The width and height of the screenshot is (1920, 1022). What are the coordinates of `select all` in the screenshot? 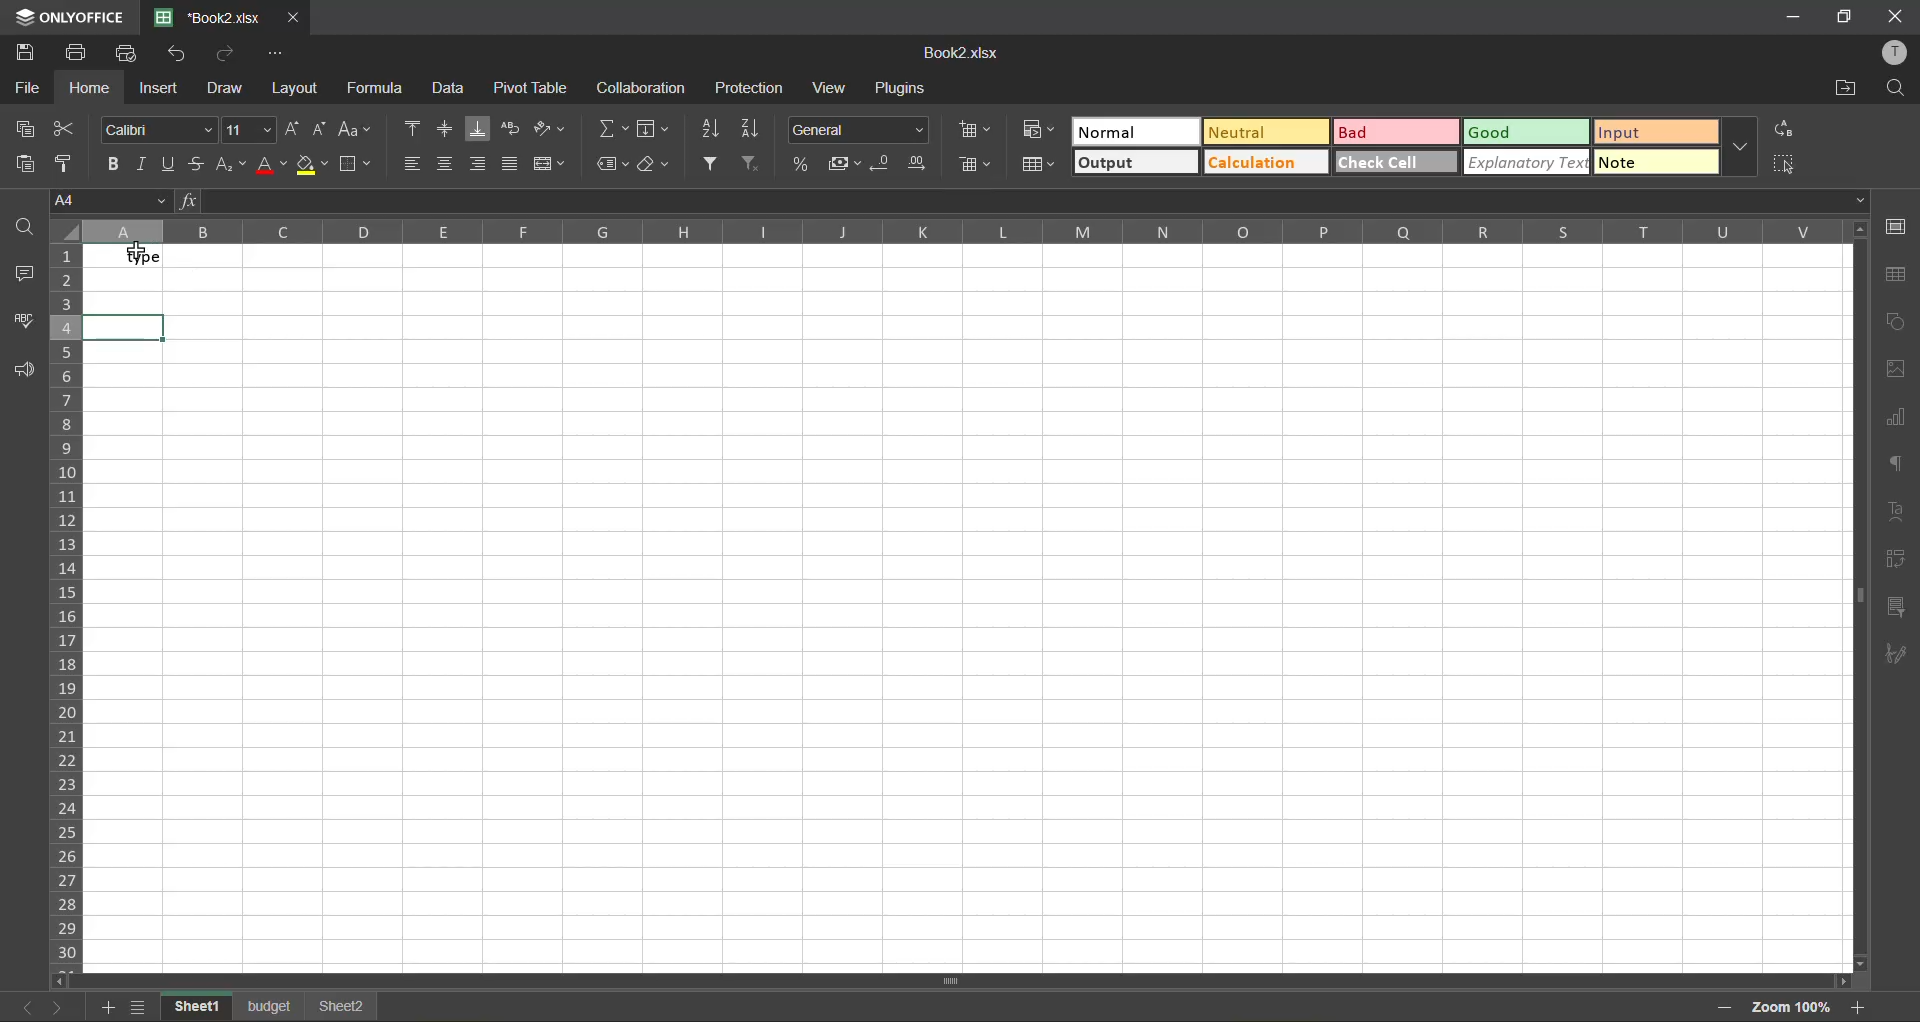 It's located at (1792, 164).